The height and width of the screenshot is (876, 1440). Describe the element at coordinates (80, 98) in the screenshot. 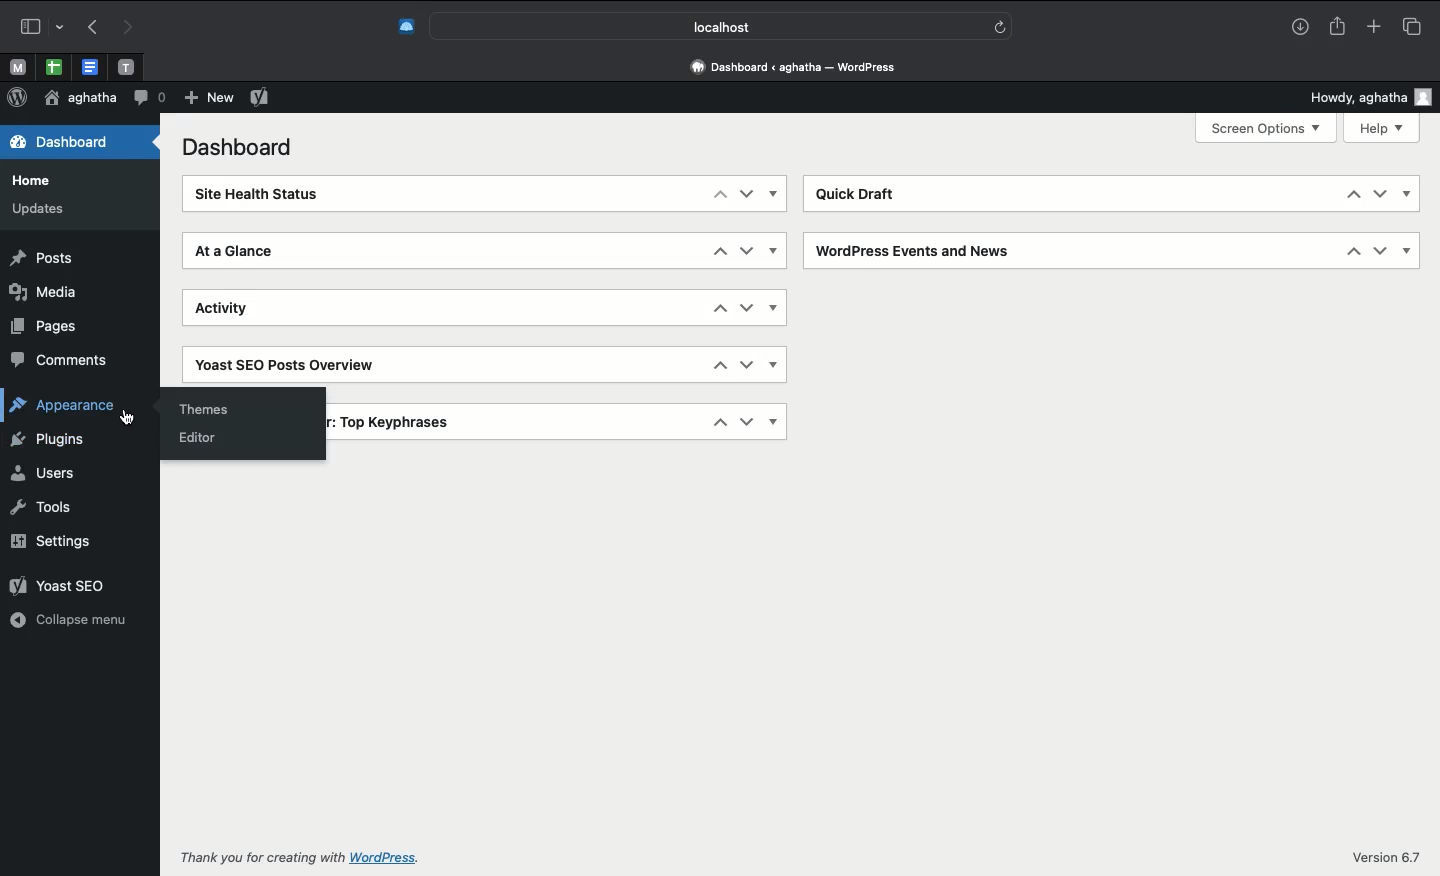

I see `User` at that location.